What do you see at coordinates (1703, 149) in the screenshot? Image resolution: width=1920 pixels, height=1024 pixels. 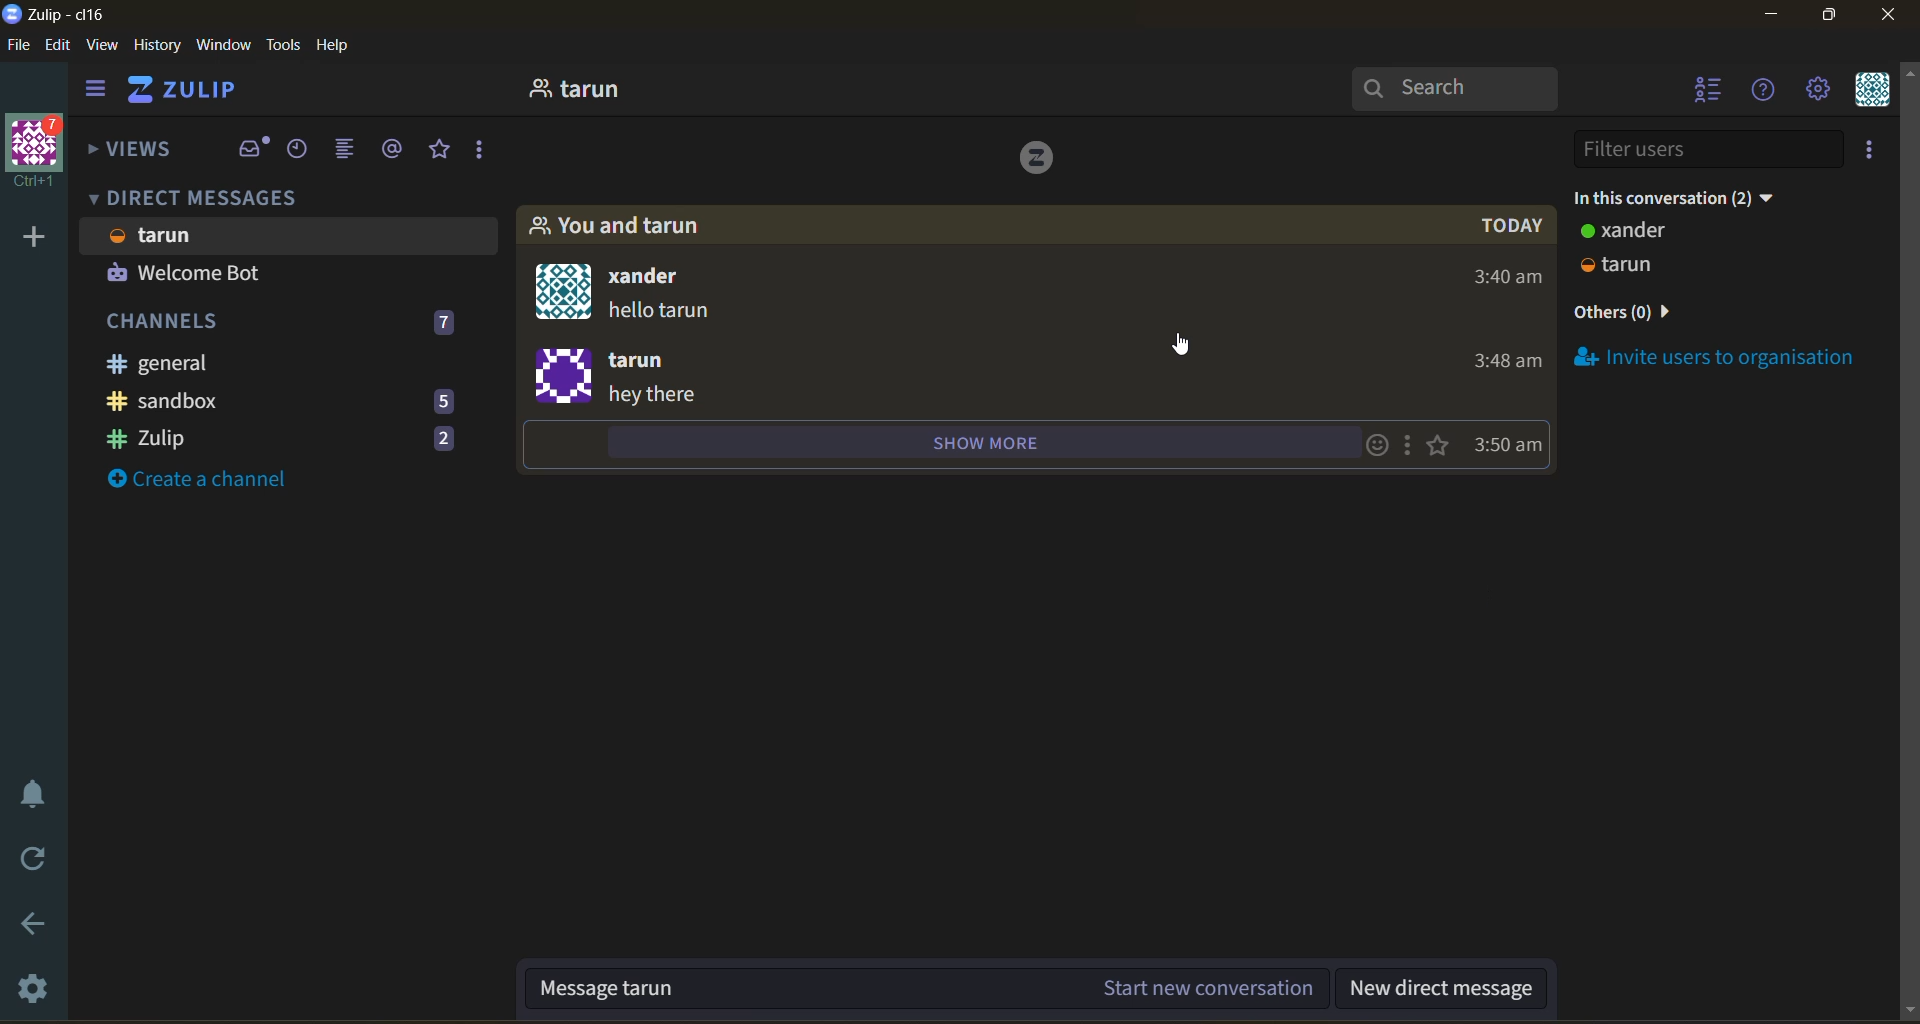 I see `filter users` at bounding box center [1703, 149].